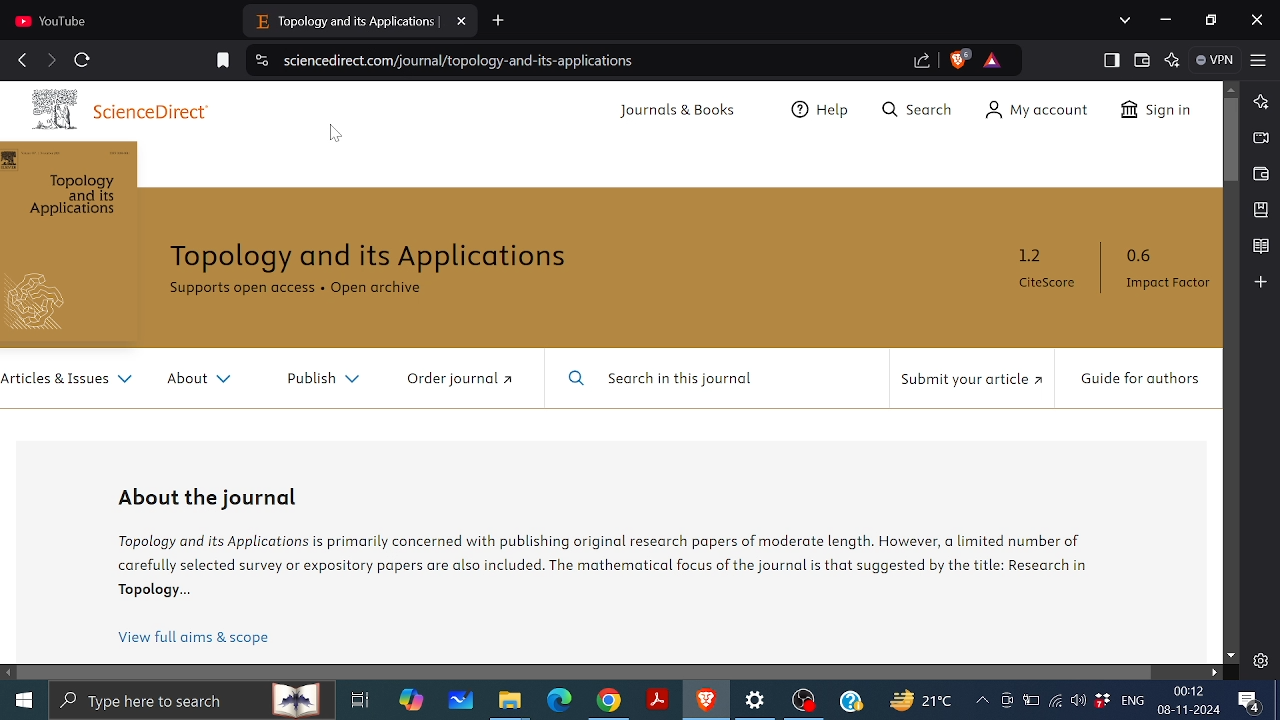 Image resolution: width=1280 pixels, height=720 pixels. What do you see at coordinates (263, 62) in the screenshot?
I see `View cite information` at bounding box center [263, 62].